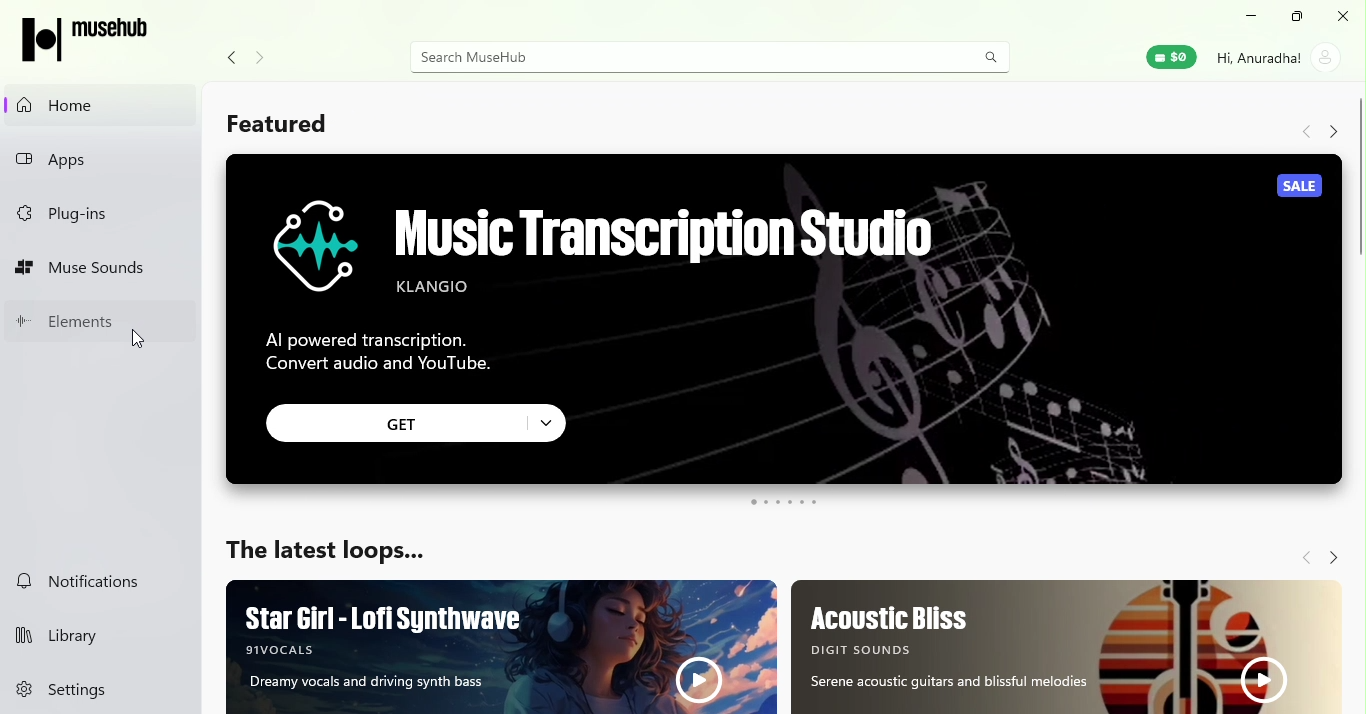 The image size is (1366, 714). Describe the element at coordinates (1342, 17) in the screenshot. I see `Close tab` at that location.